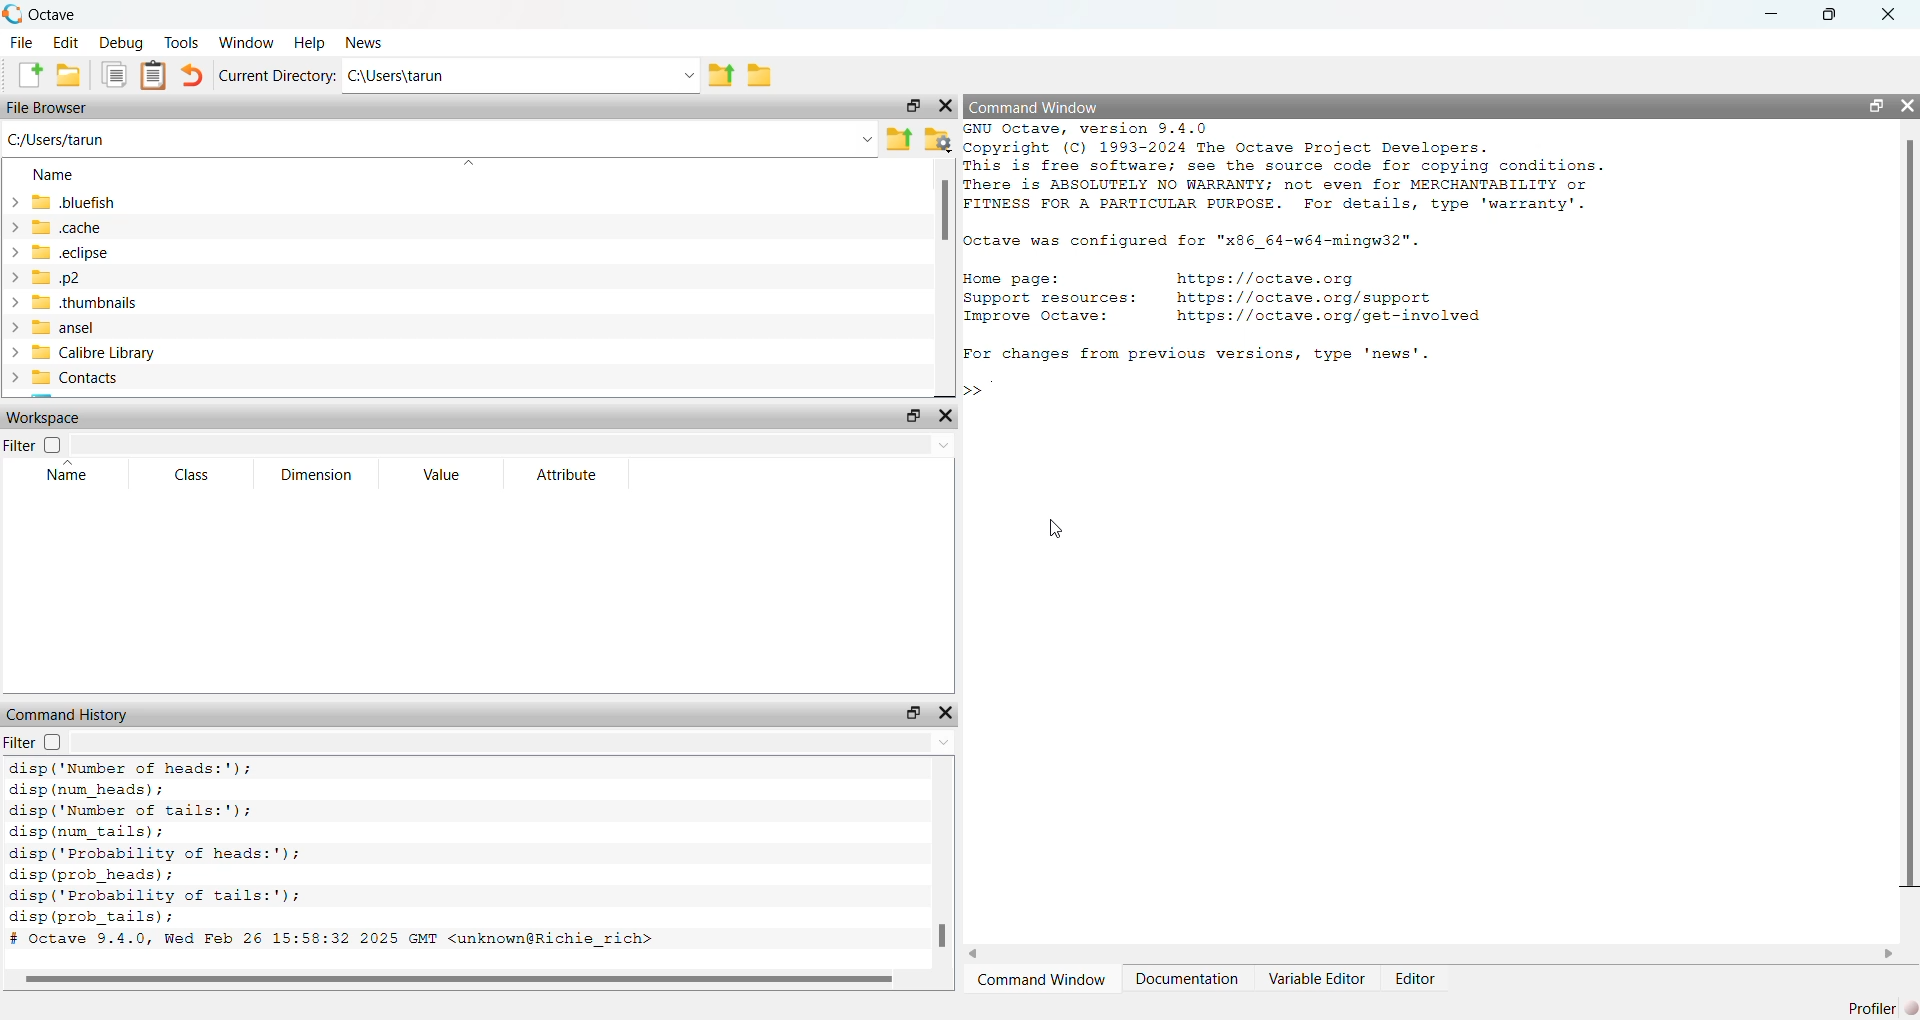  What do you see at coordinates (1433, 954) in the screenshot?
I see `horizontal scroll bar` at bounding box center [1433, 954].